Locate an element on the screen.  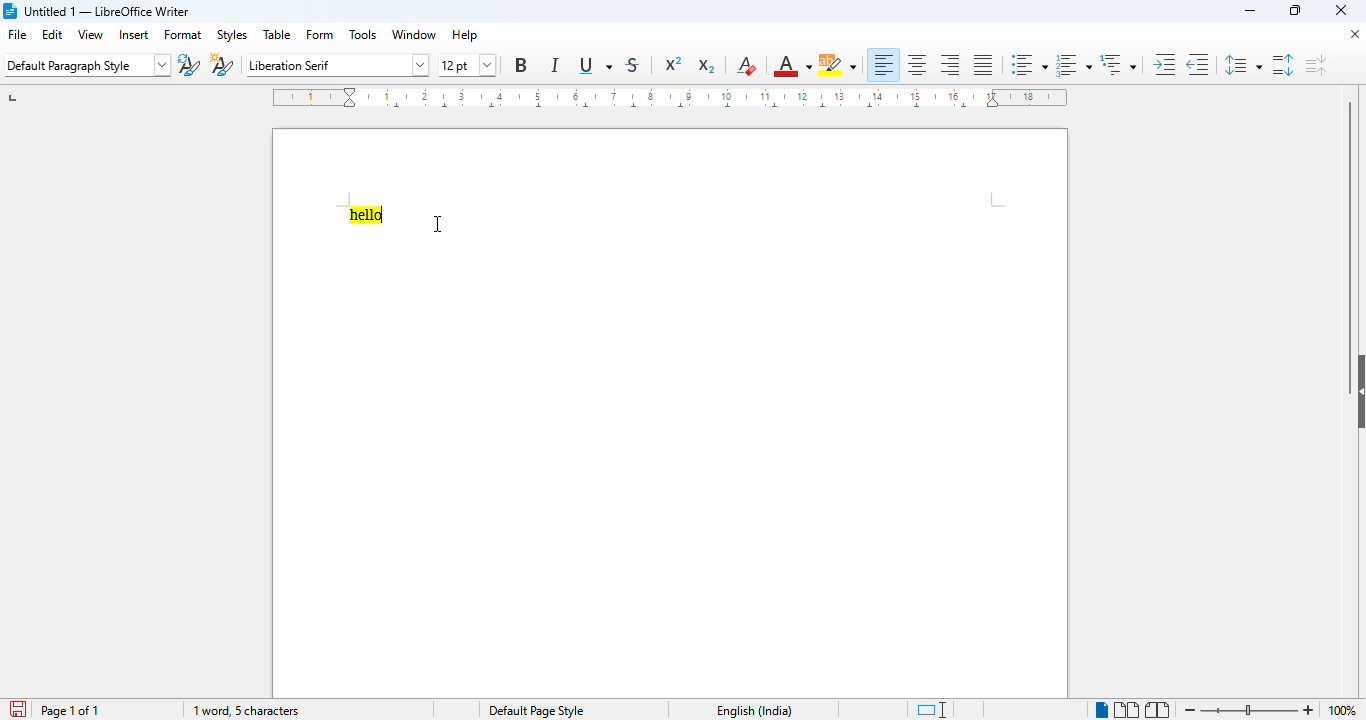
toggle unordered list is located at coordinates (1029, 64).